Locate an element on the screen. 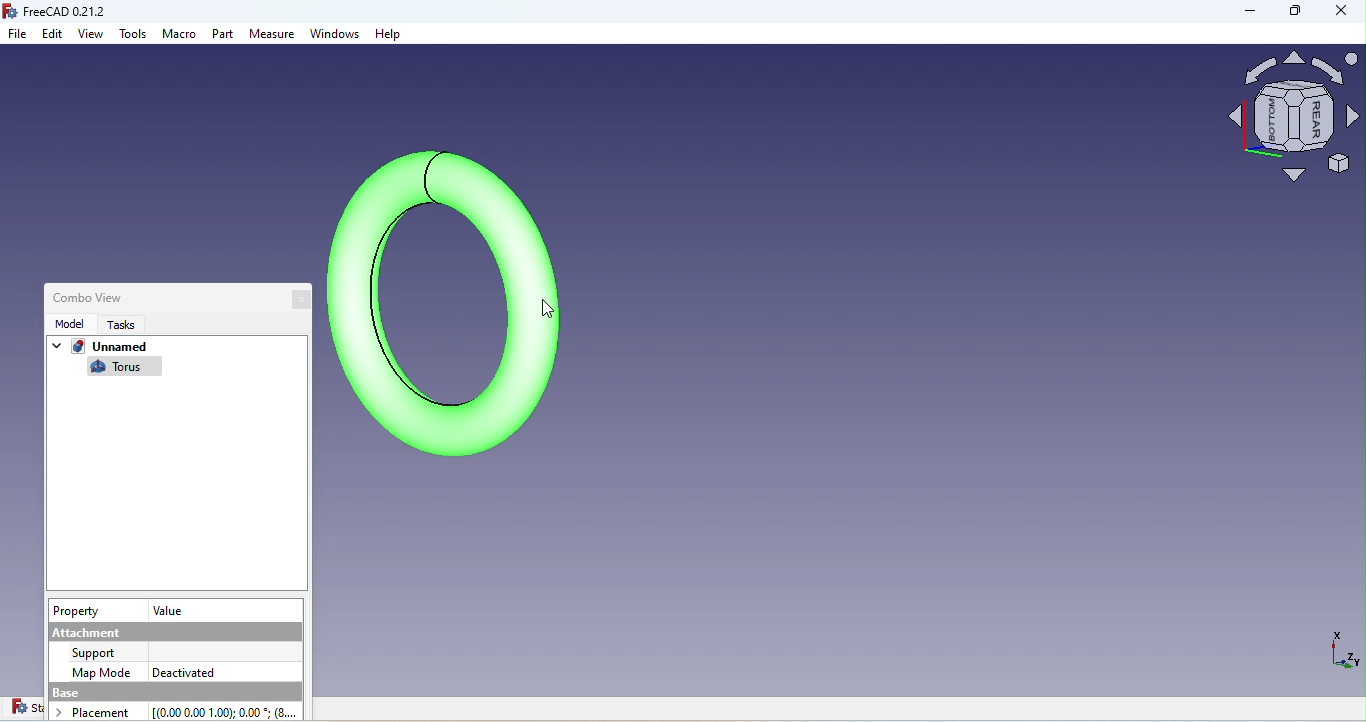 The height and width of the screenshot is (722, 1366). Maximize is located at coordinates (1293, 15).